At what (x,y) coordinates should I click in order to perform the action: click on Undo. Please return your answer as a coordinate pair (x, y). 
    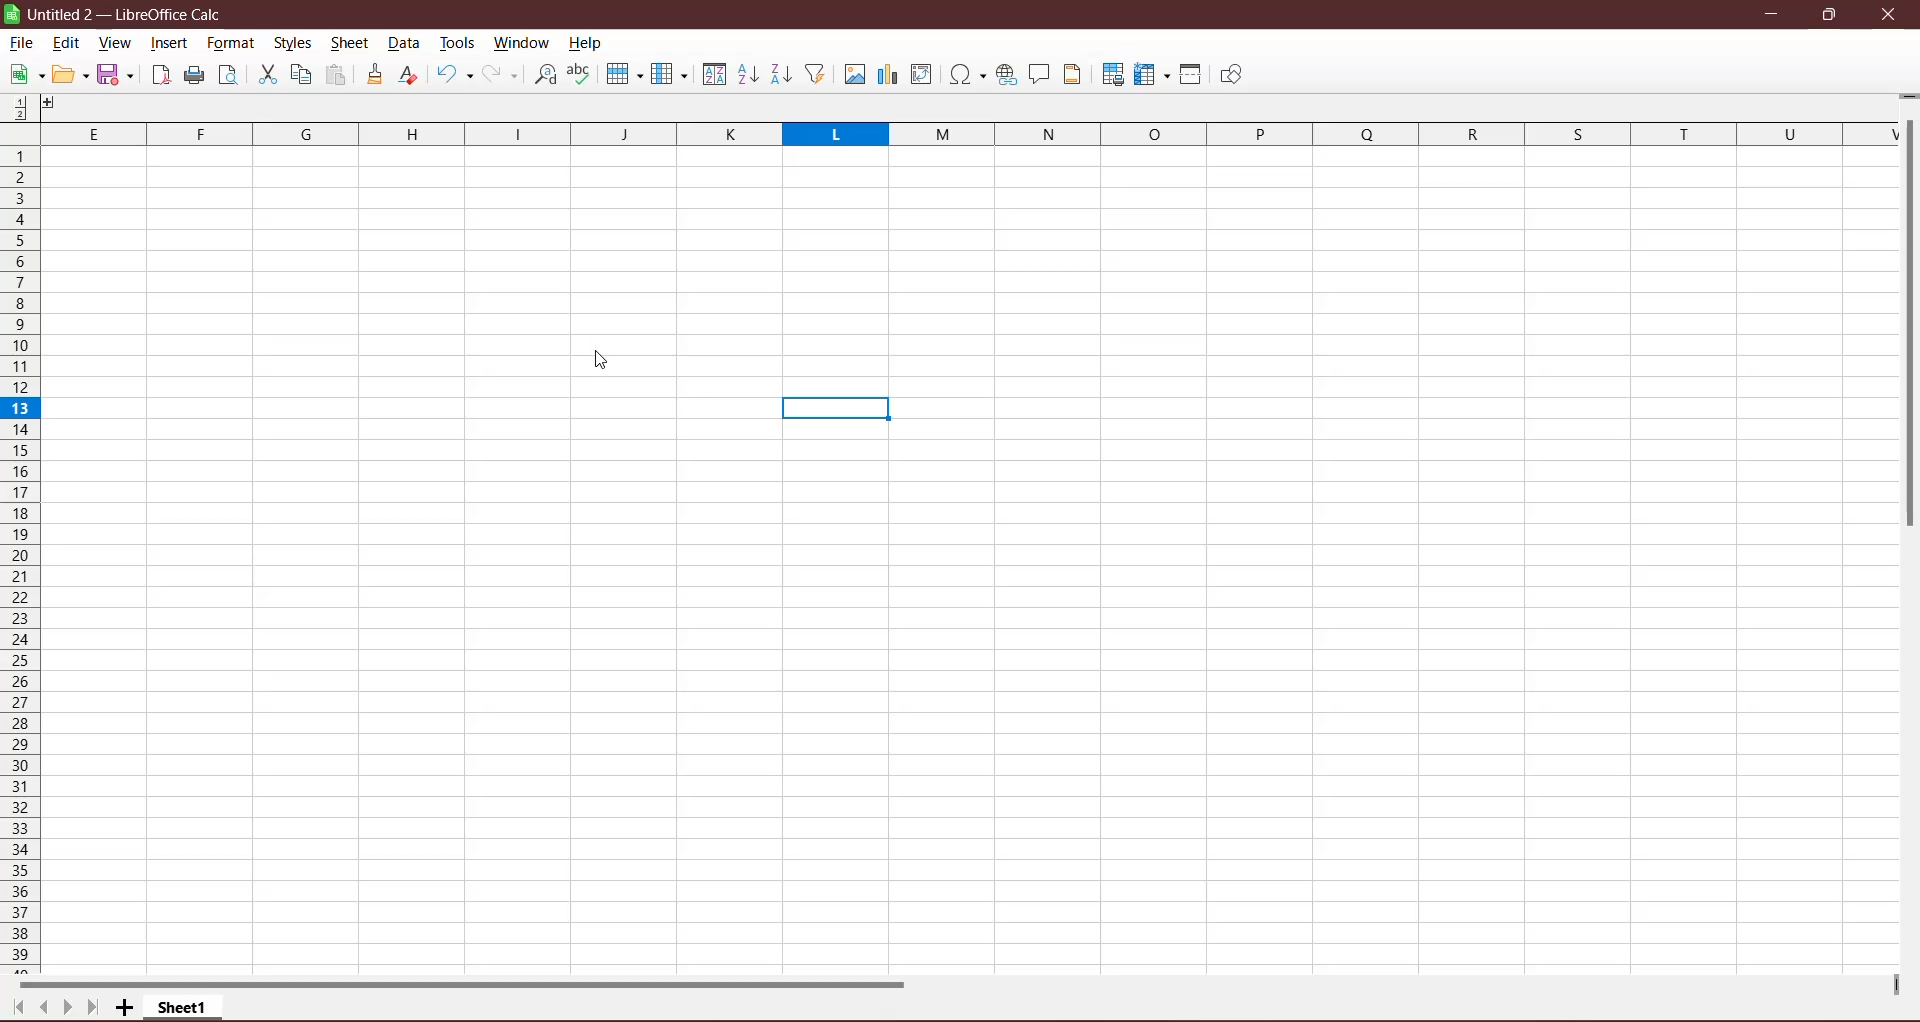
    Looking at the image, I should click on (455, 76).